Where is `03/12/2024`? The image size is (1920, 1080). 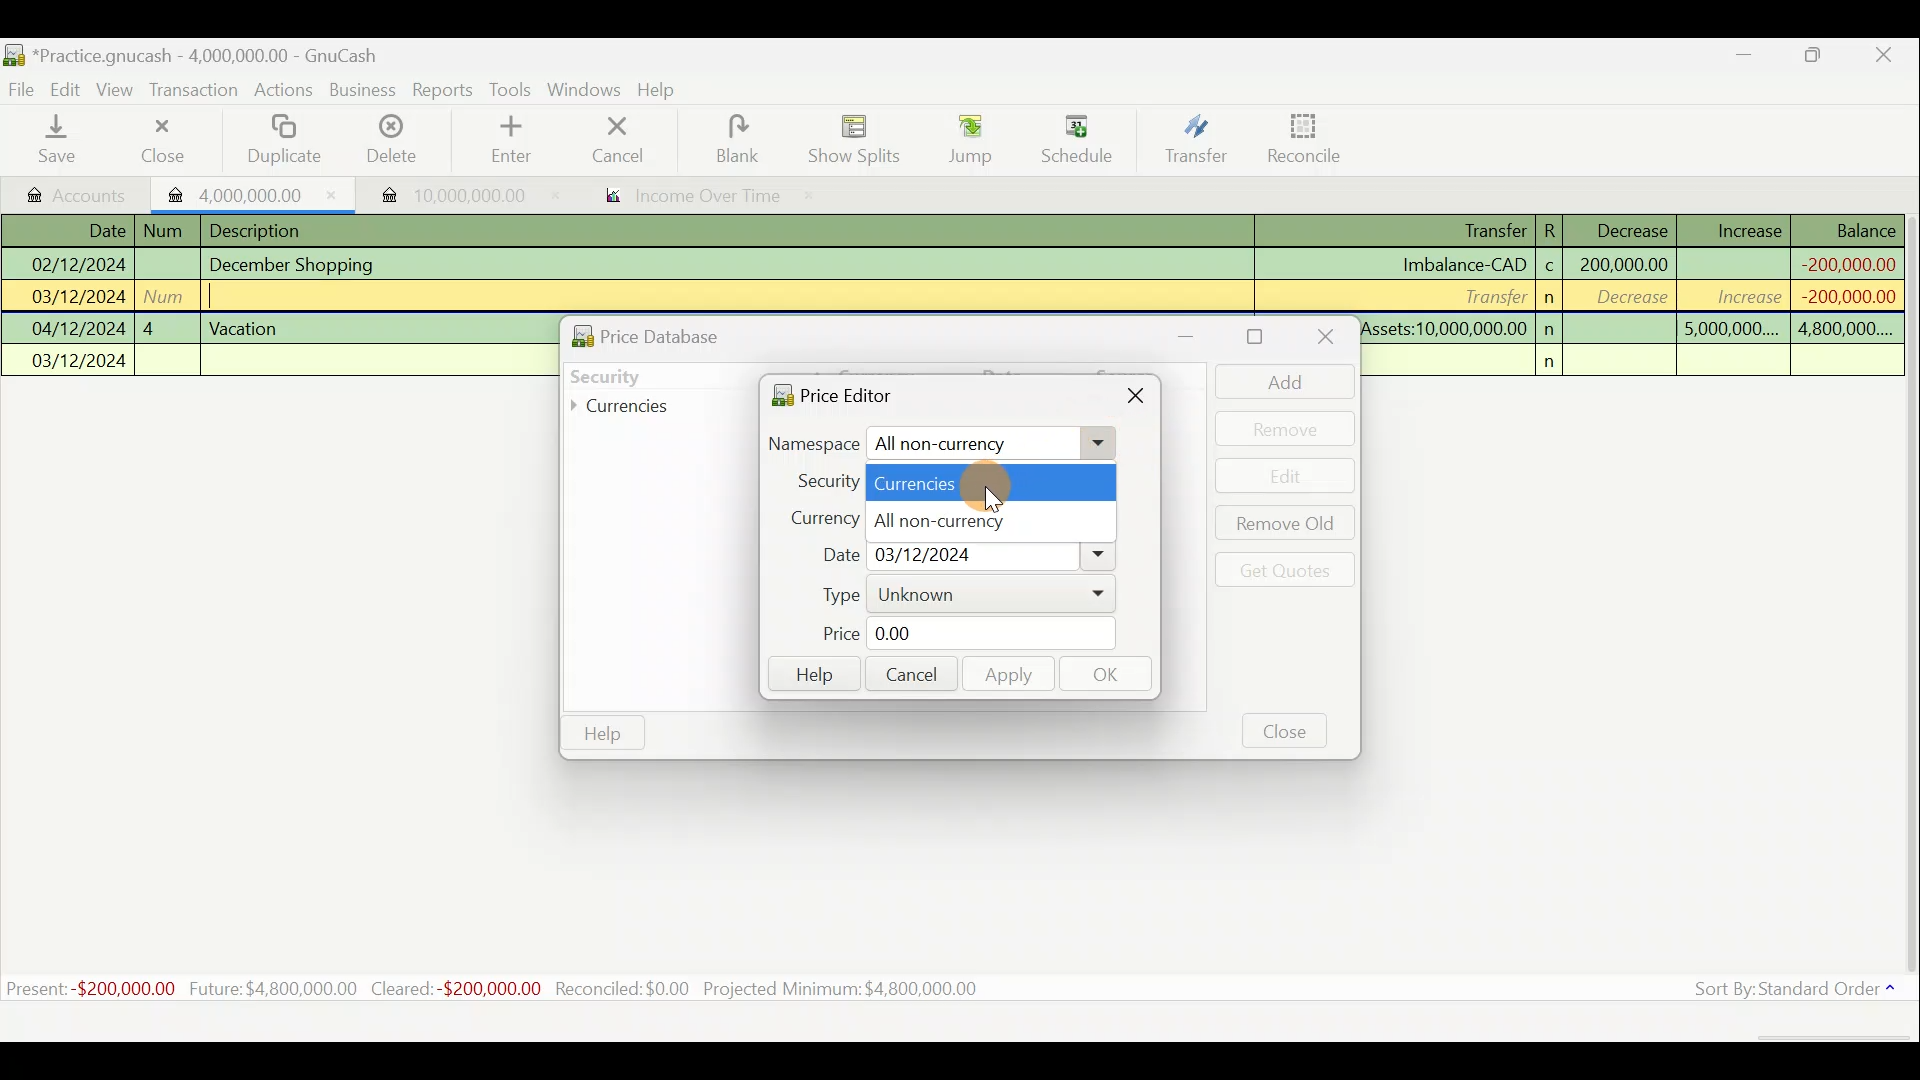
03/12/2024 is located at coordinates (80, 363).